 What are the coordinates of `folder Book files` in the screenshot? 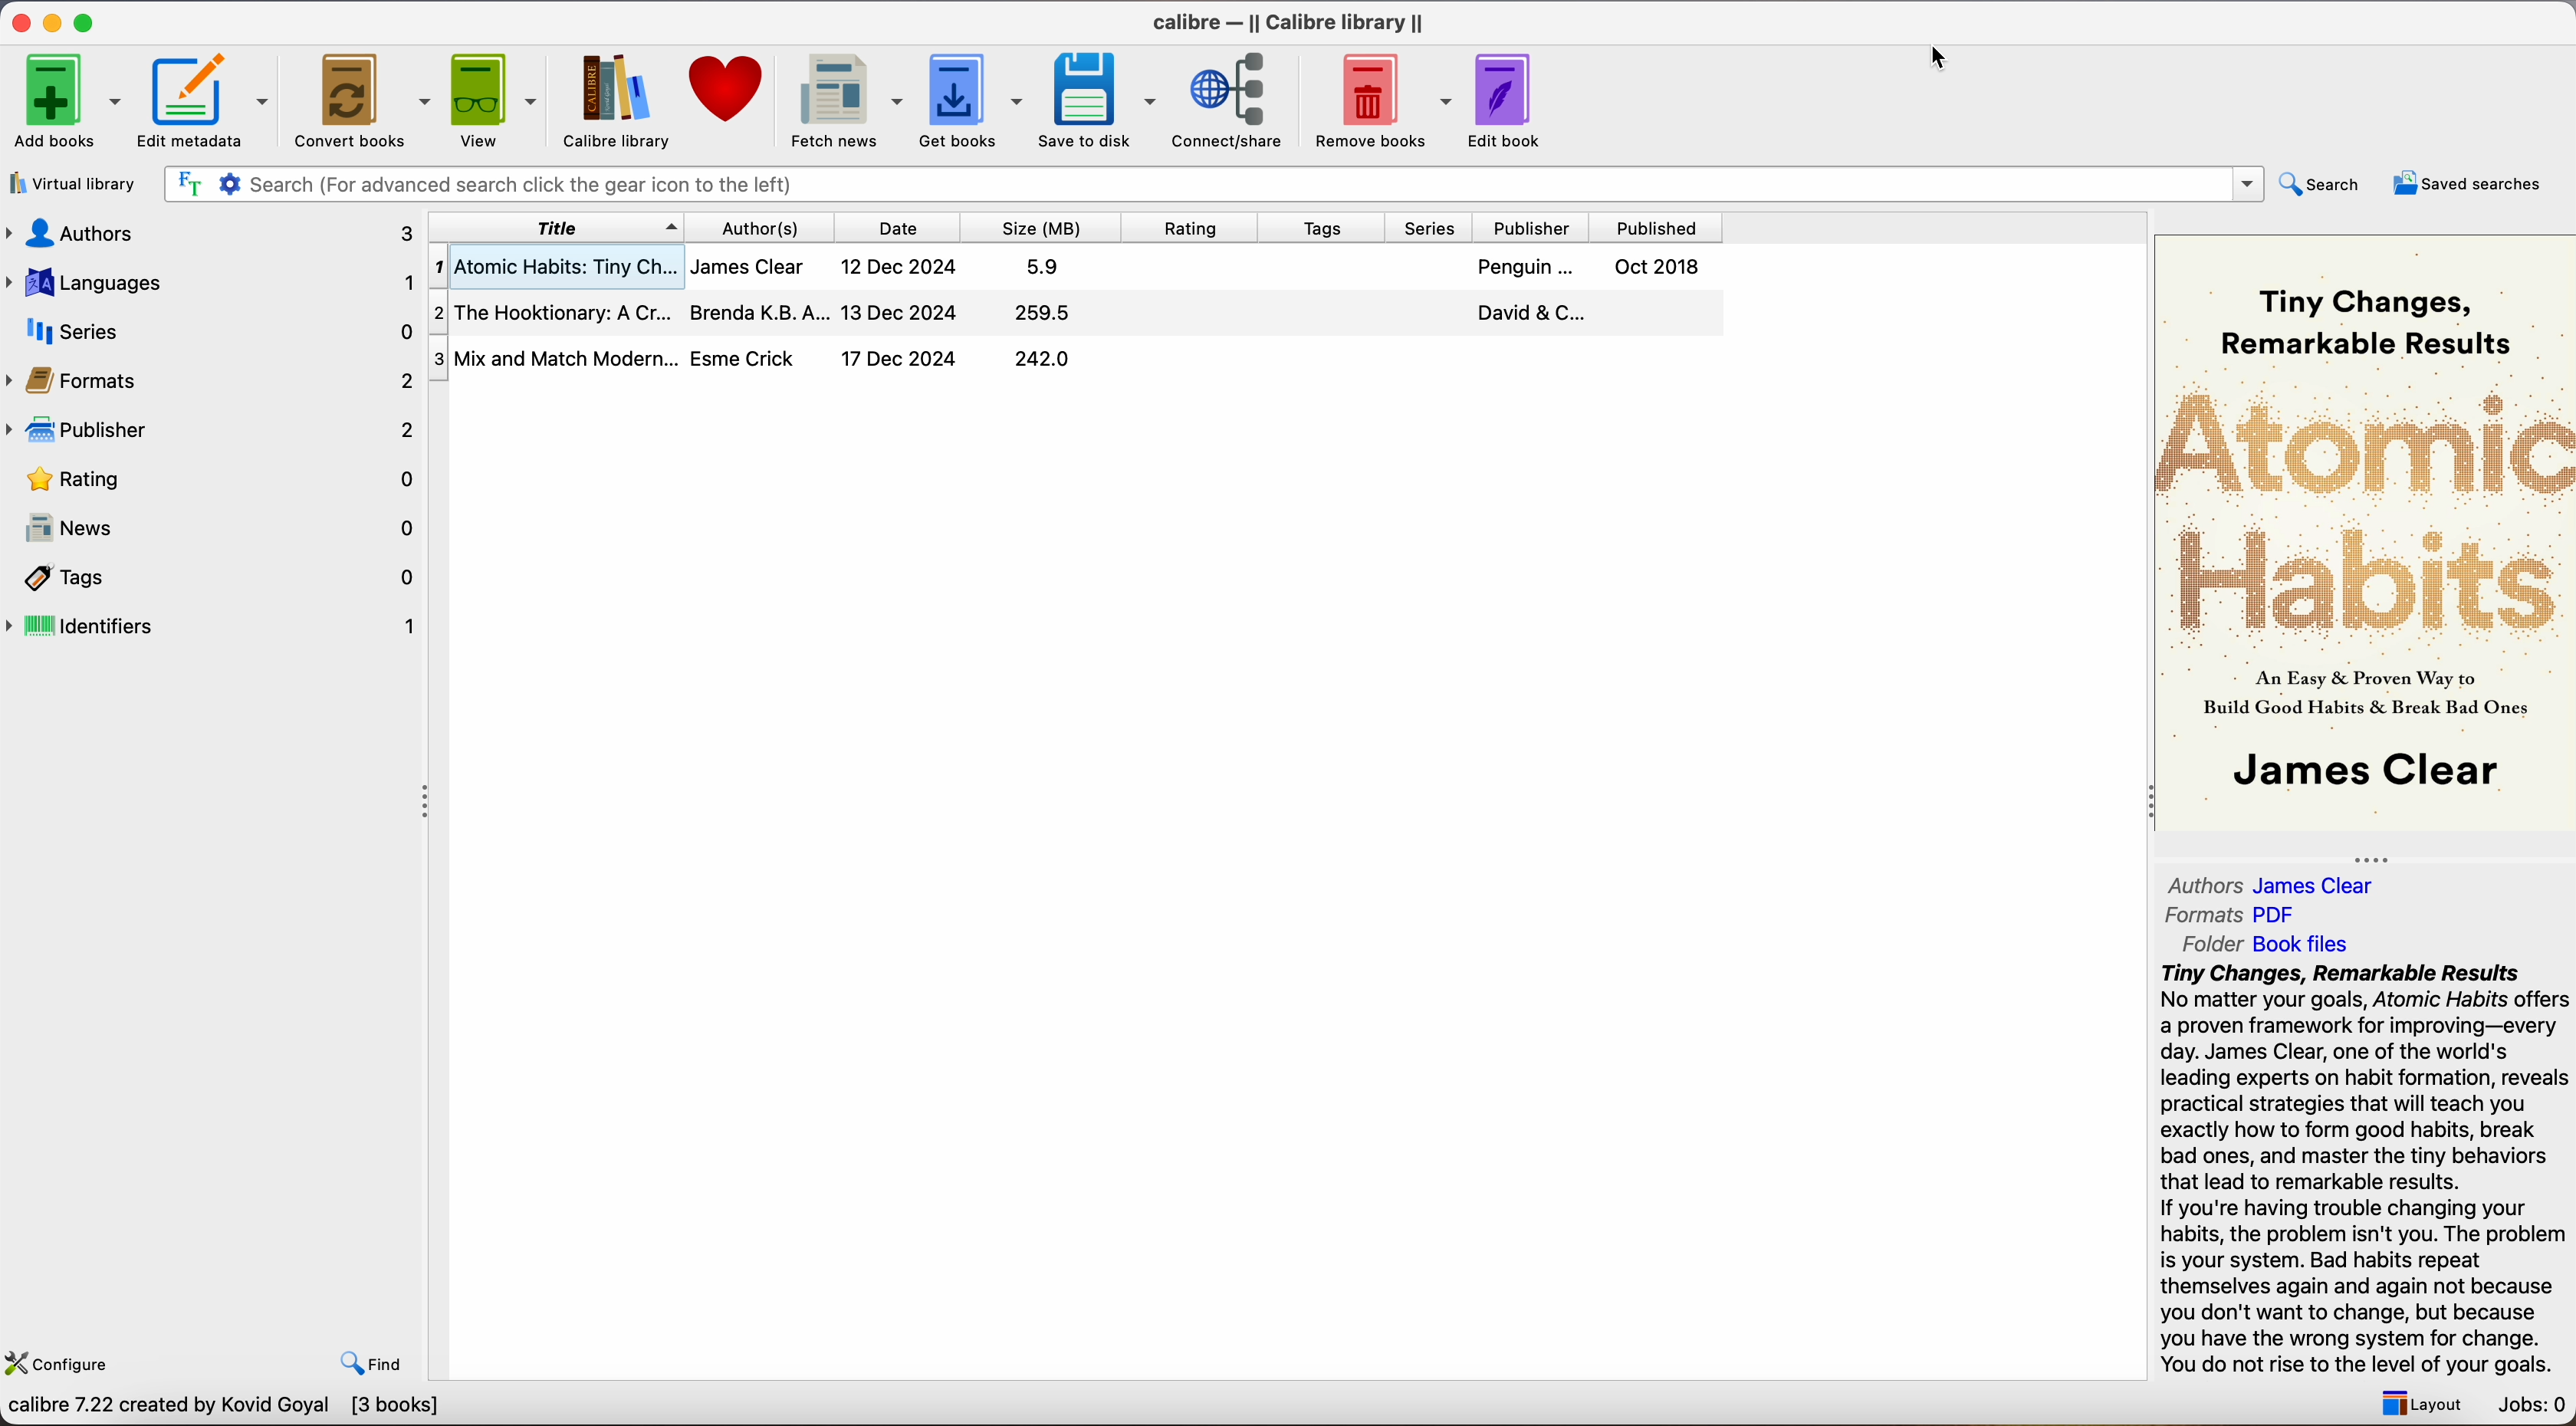 It's located at (2268, 943).